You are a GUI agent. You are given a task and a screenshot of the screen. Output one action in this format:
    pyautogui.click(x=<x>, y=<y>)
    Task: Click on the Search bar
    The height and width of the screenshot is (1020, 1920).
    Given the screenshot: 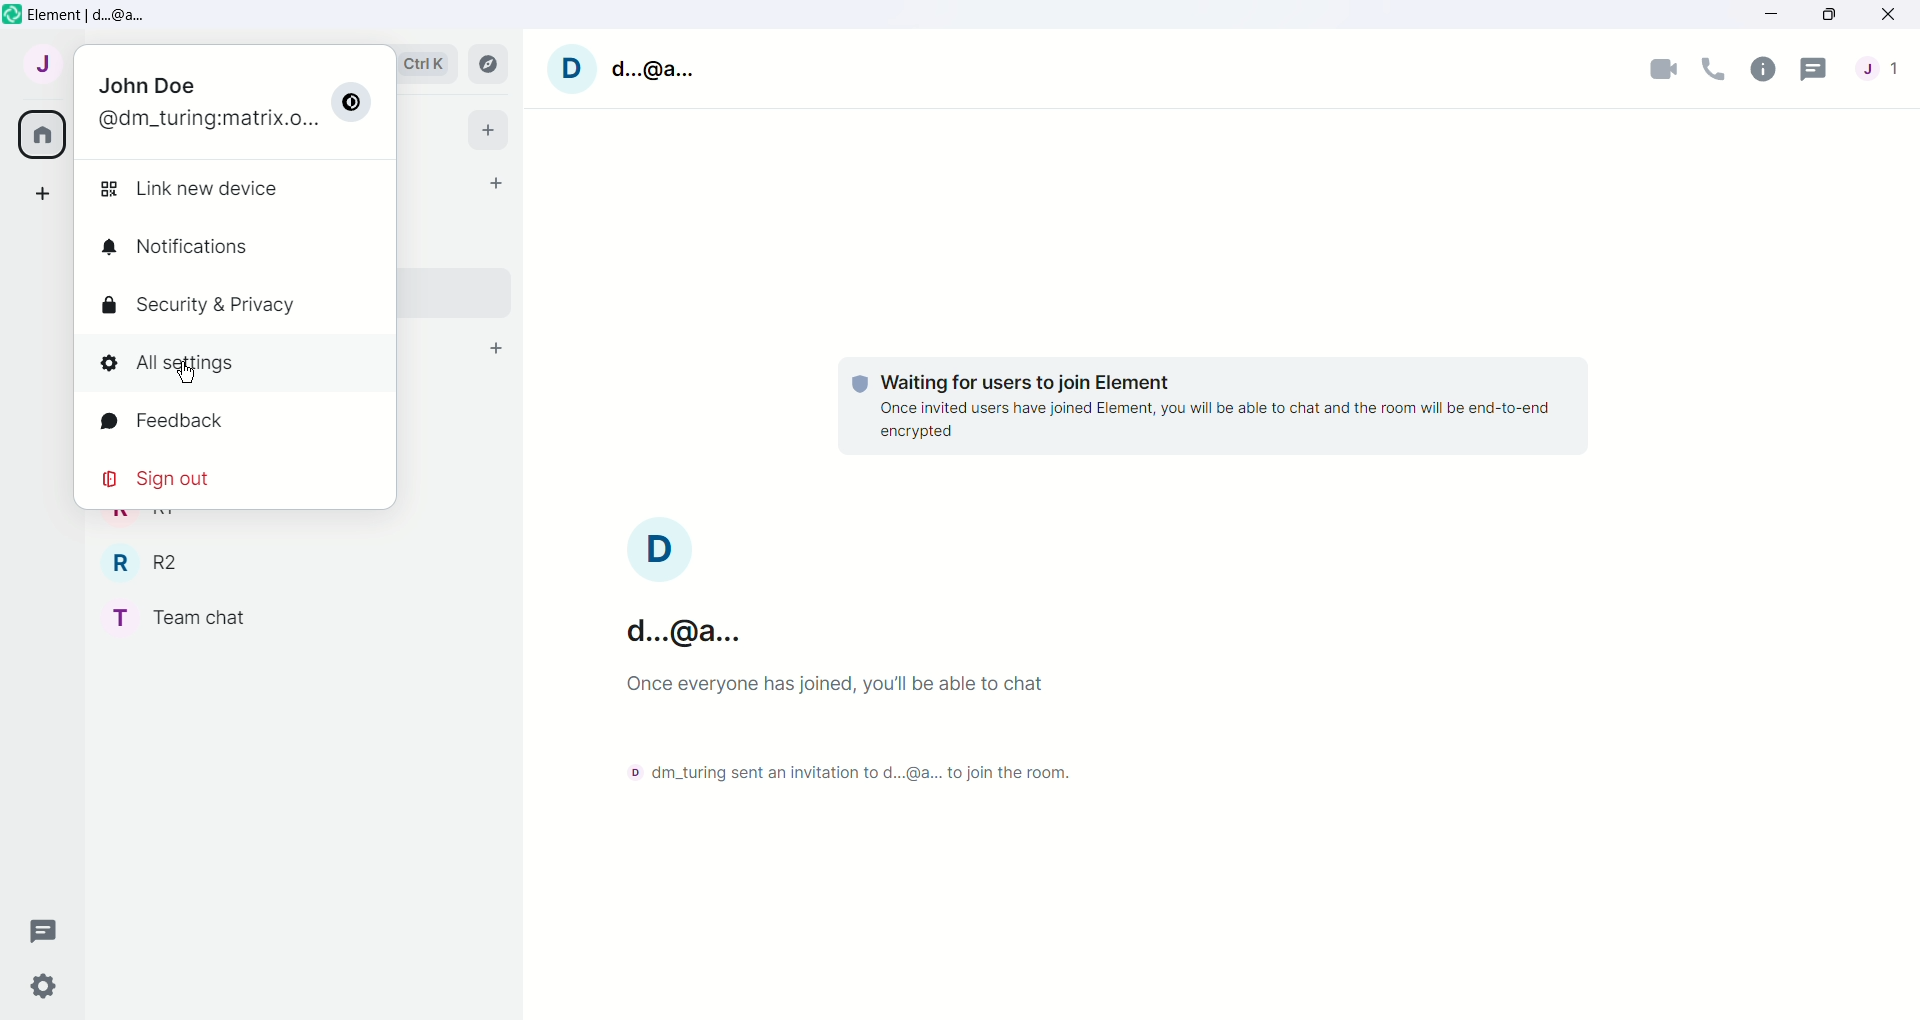 What is the action you would take?
    pyautogui.click(x=425, y=63)
    